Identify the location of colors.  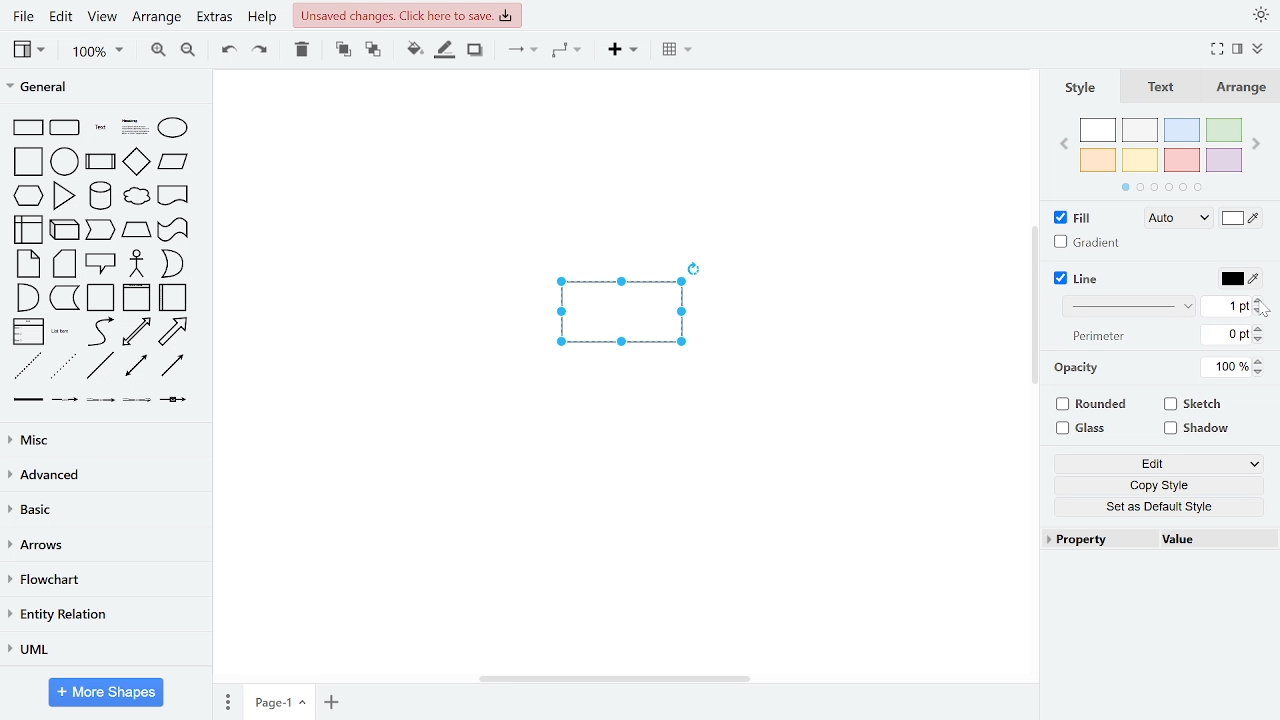
(1160, 155).